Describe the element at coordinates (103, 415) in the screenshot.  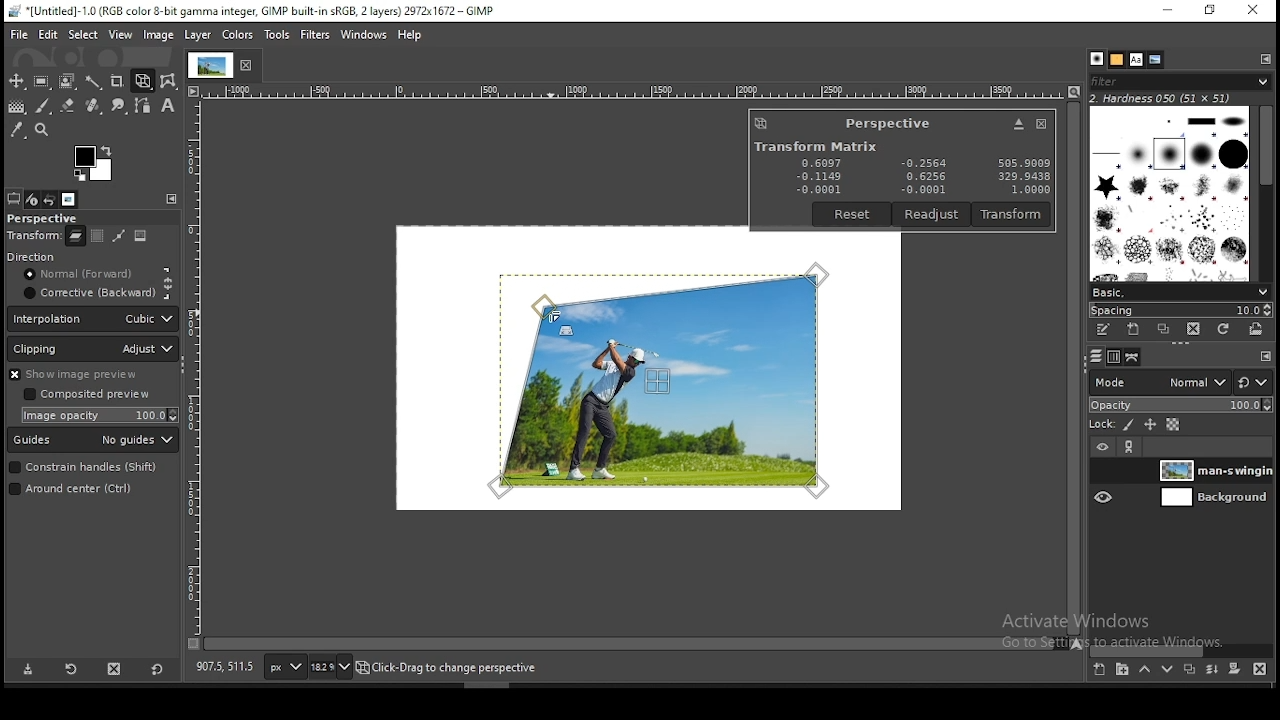
I see `image opacity` at that location.